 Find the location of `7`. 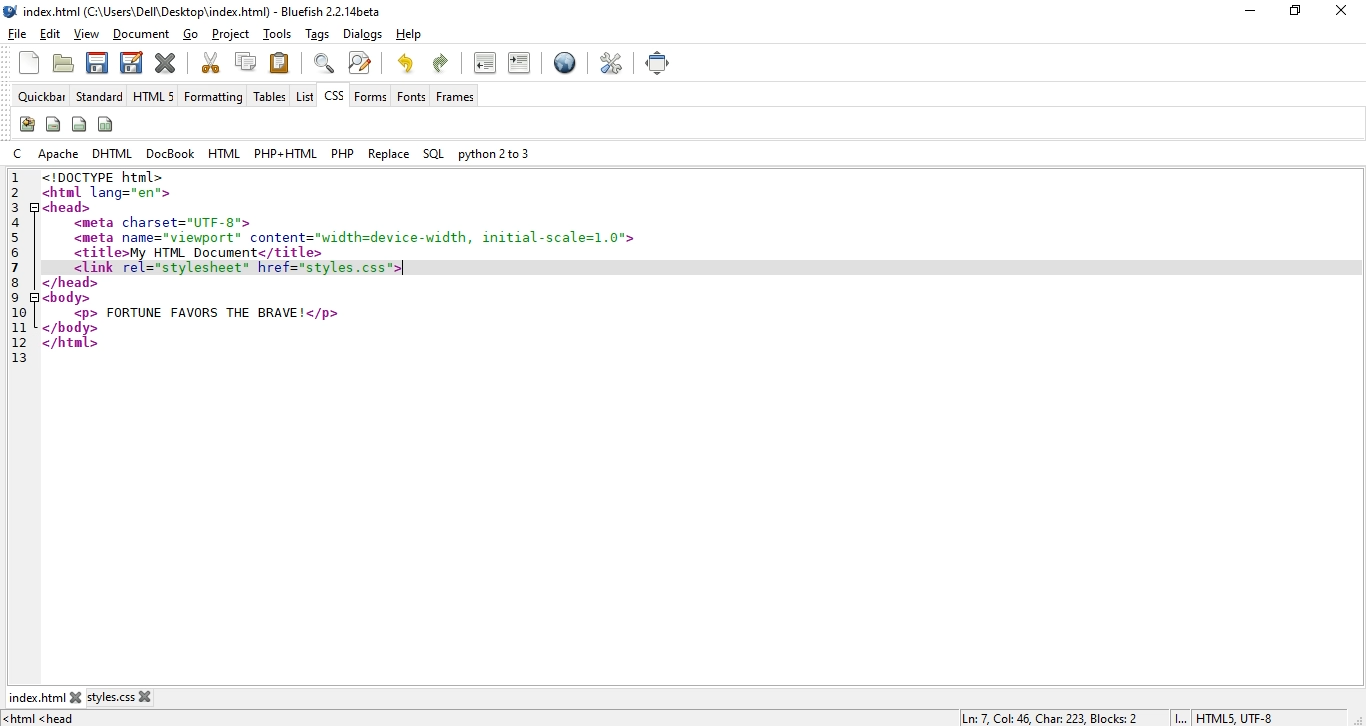

7 is located at coordinates (16, 268).